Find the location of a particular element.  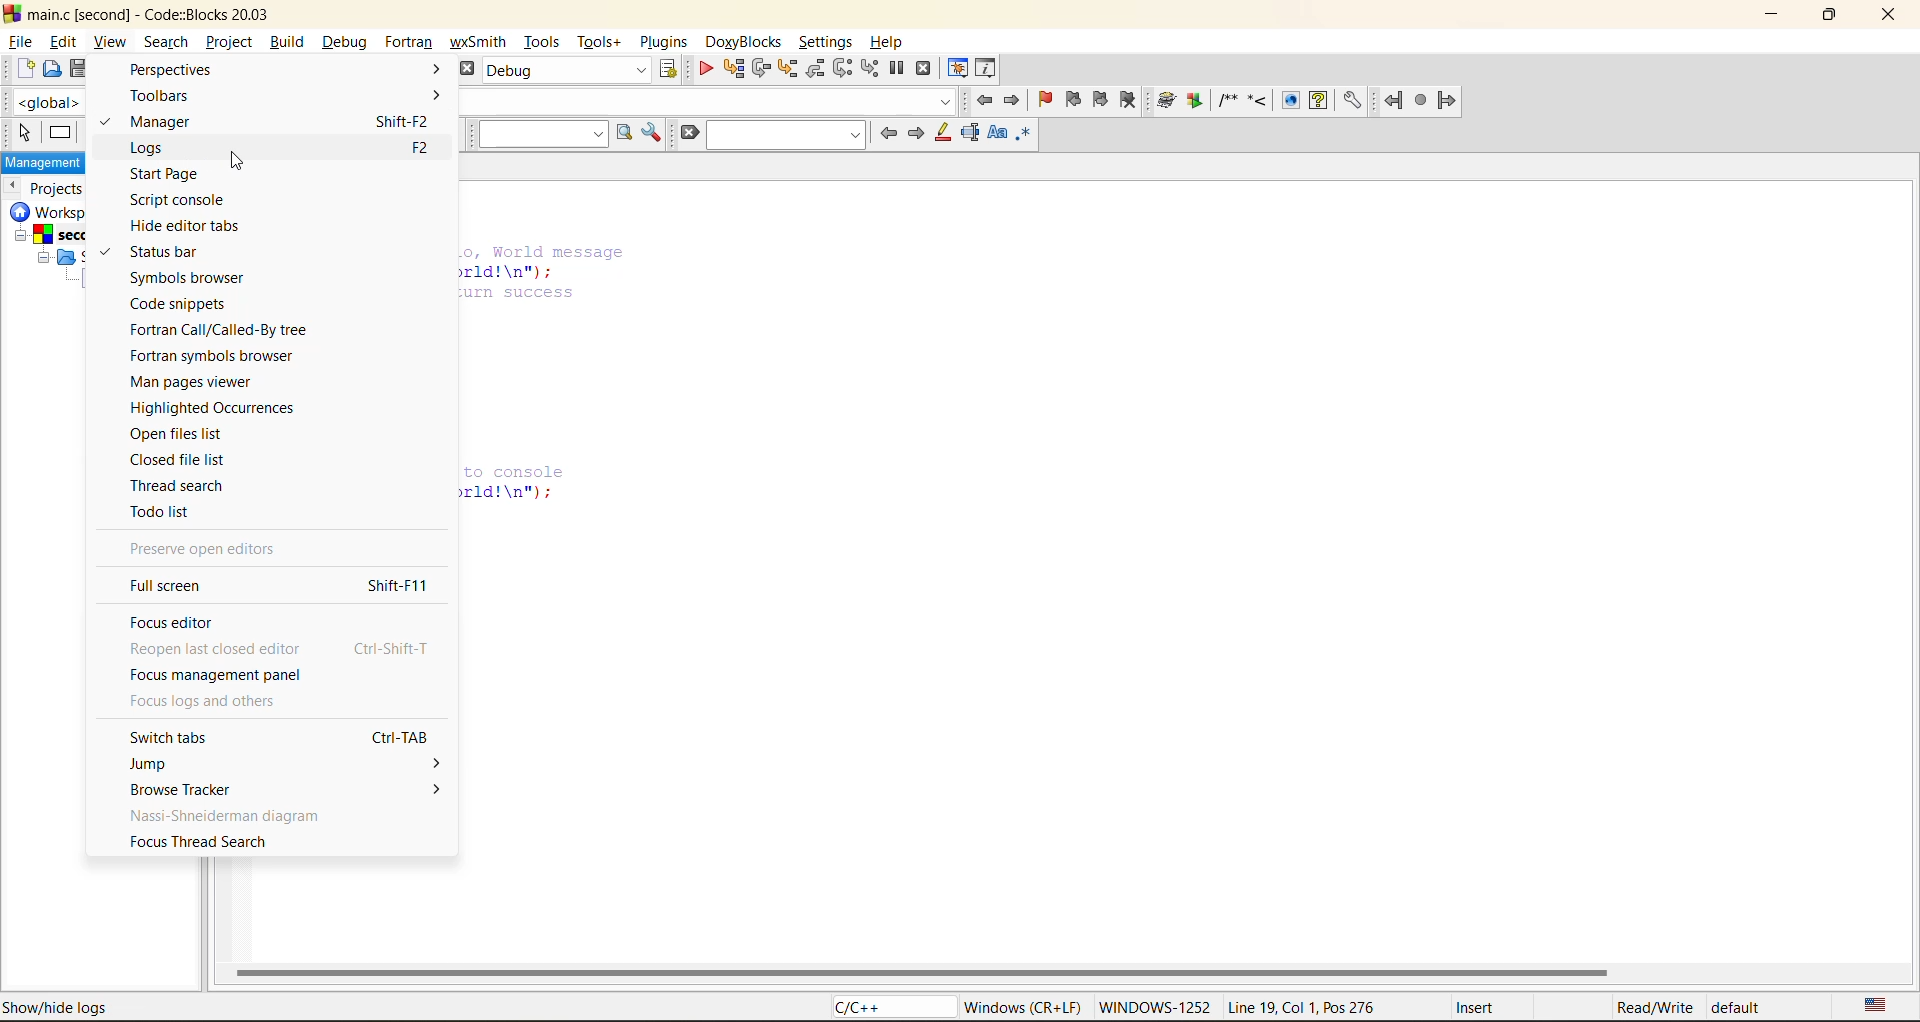

view is located at coordinates (109, 42).